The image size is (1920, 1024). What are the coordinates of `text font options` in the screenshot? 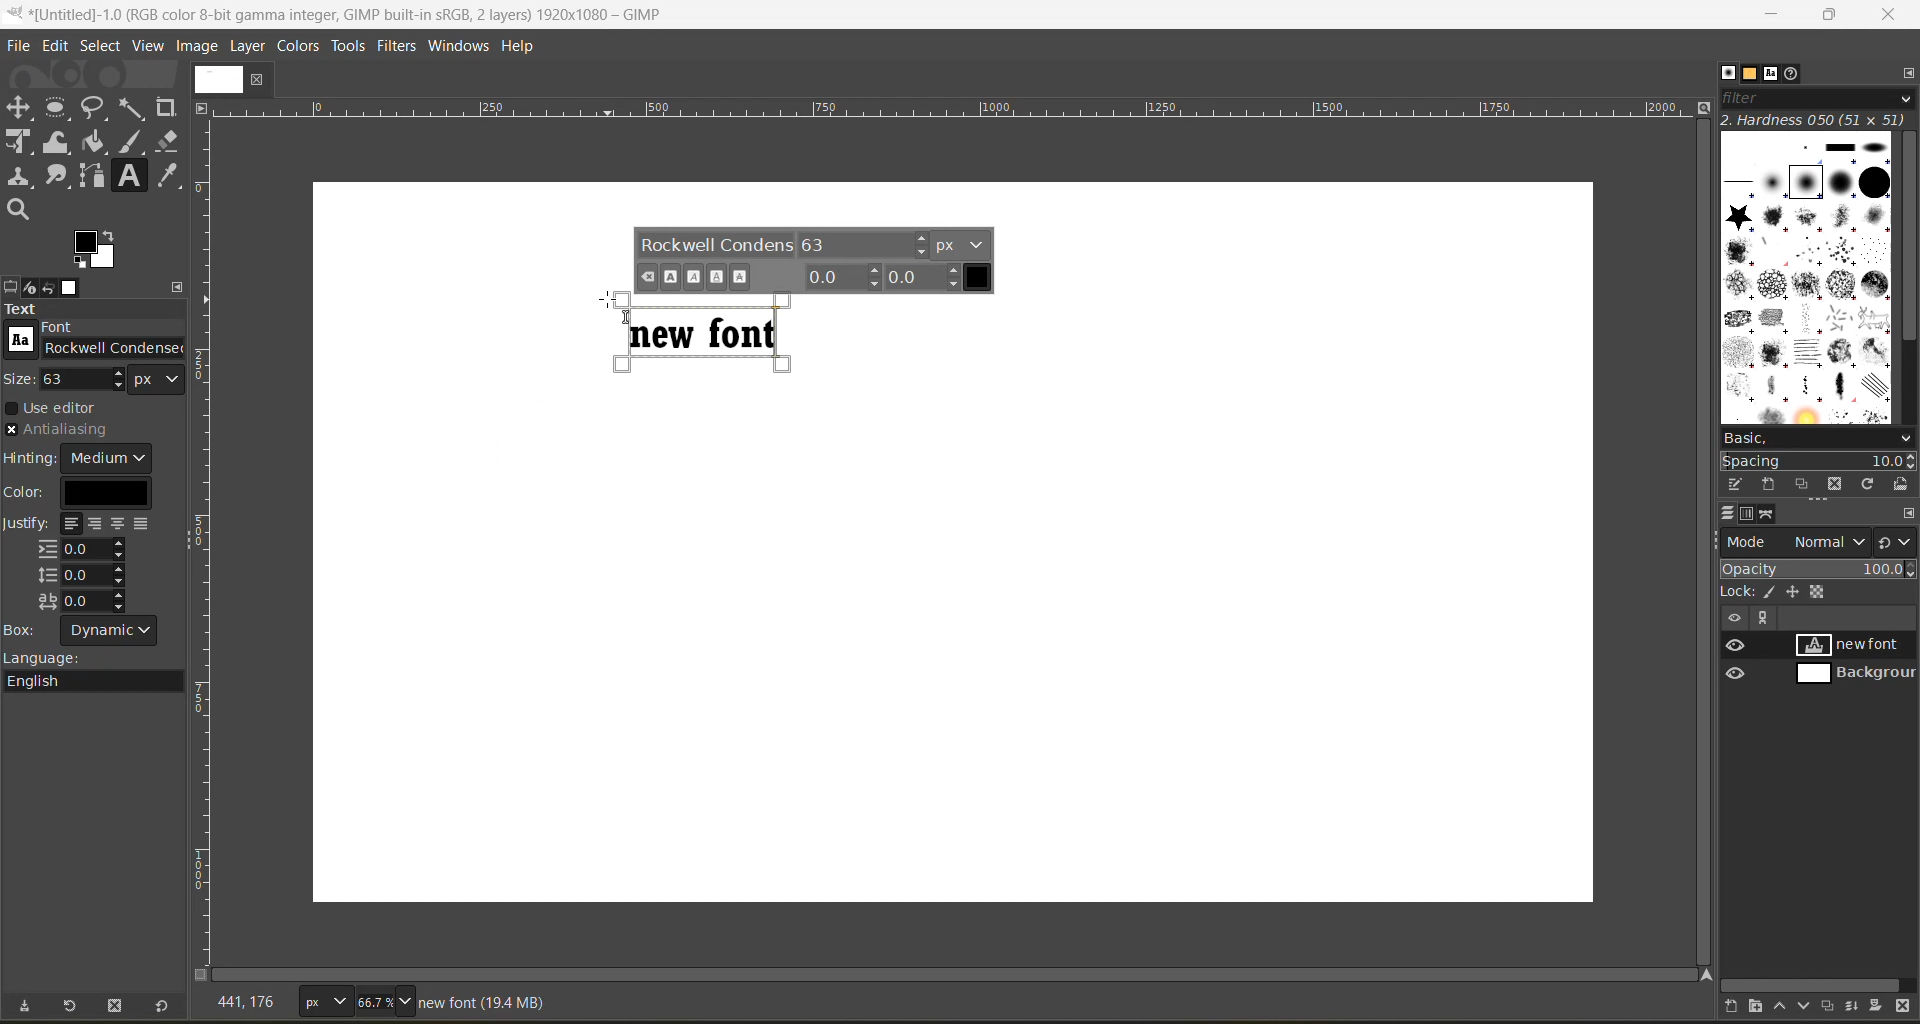 It's located at (816, 260).